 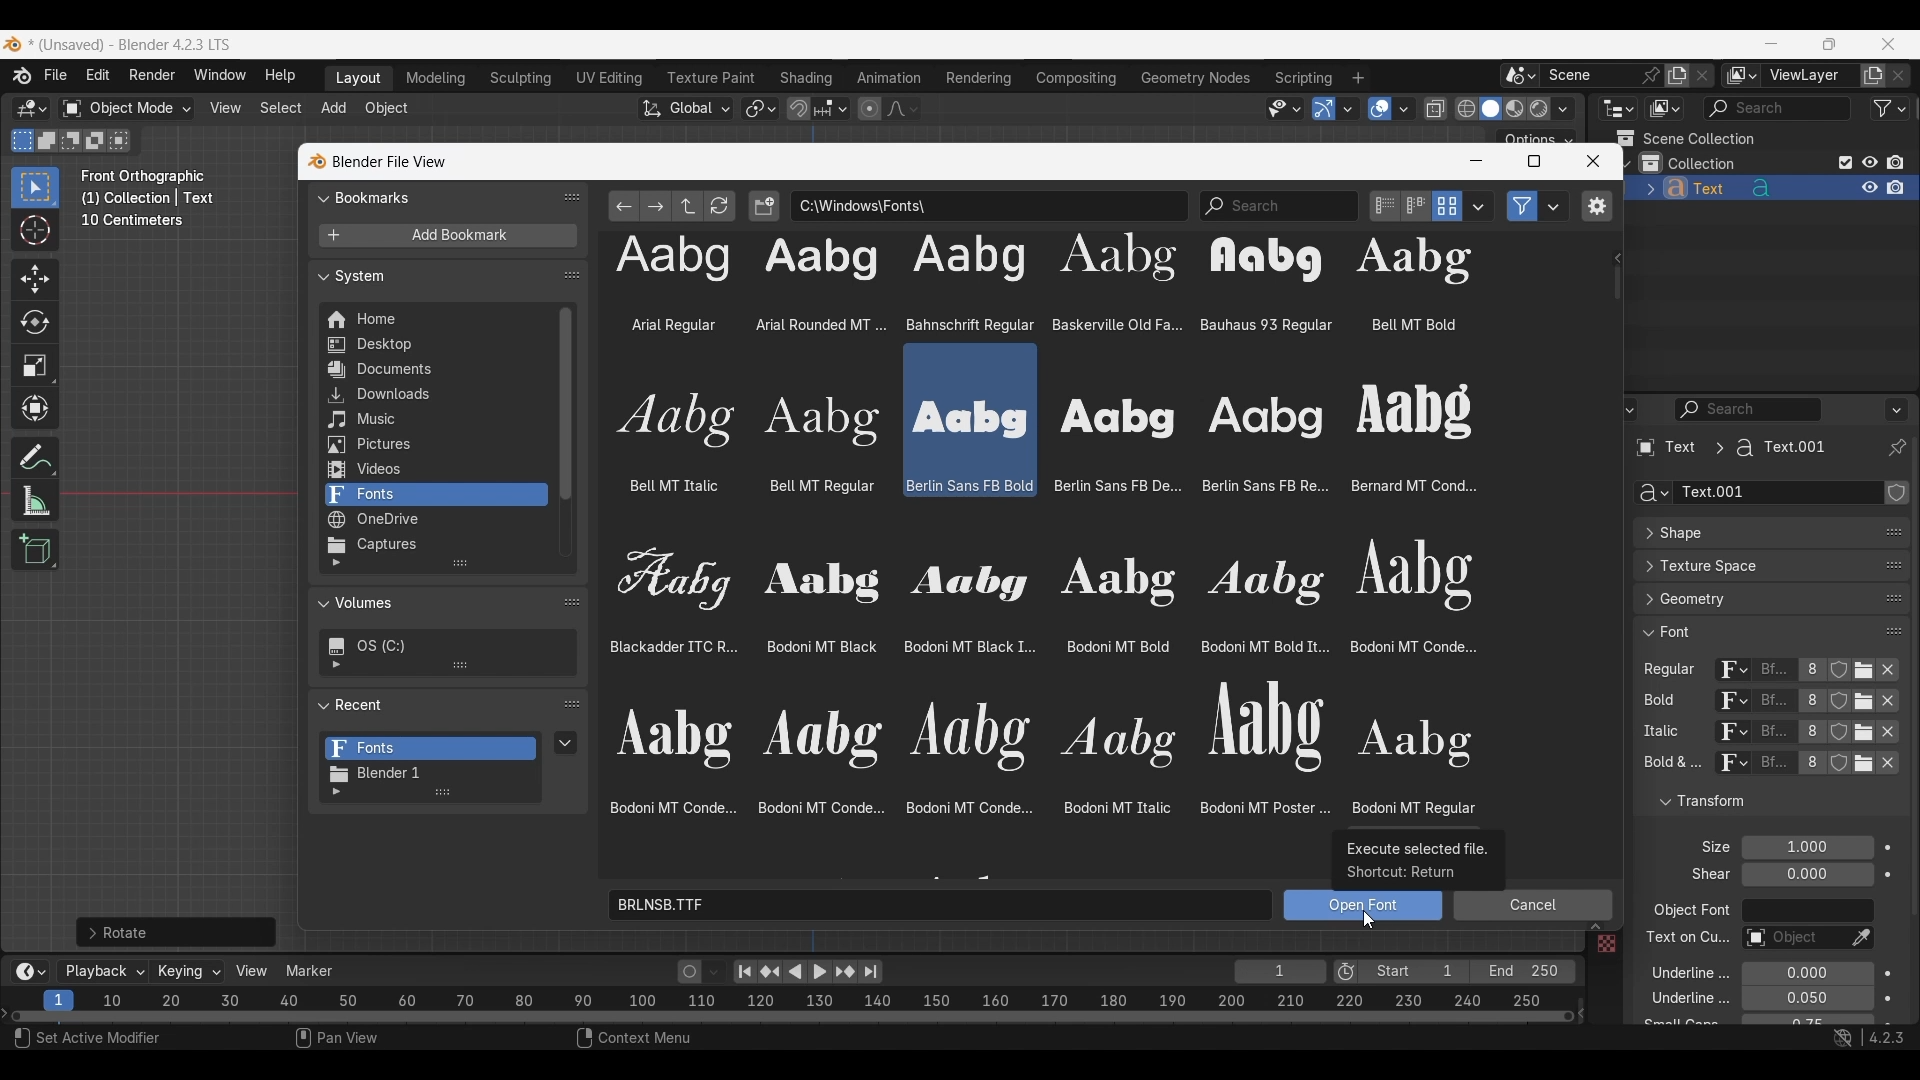 What do you see at coordinates (435, 470) in the screenshot?
I see `Videos folder` at bounding box center [435, 470].